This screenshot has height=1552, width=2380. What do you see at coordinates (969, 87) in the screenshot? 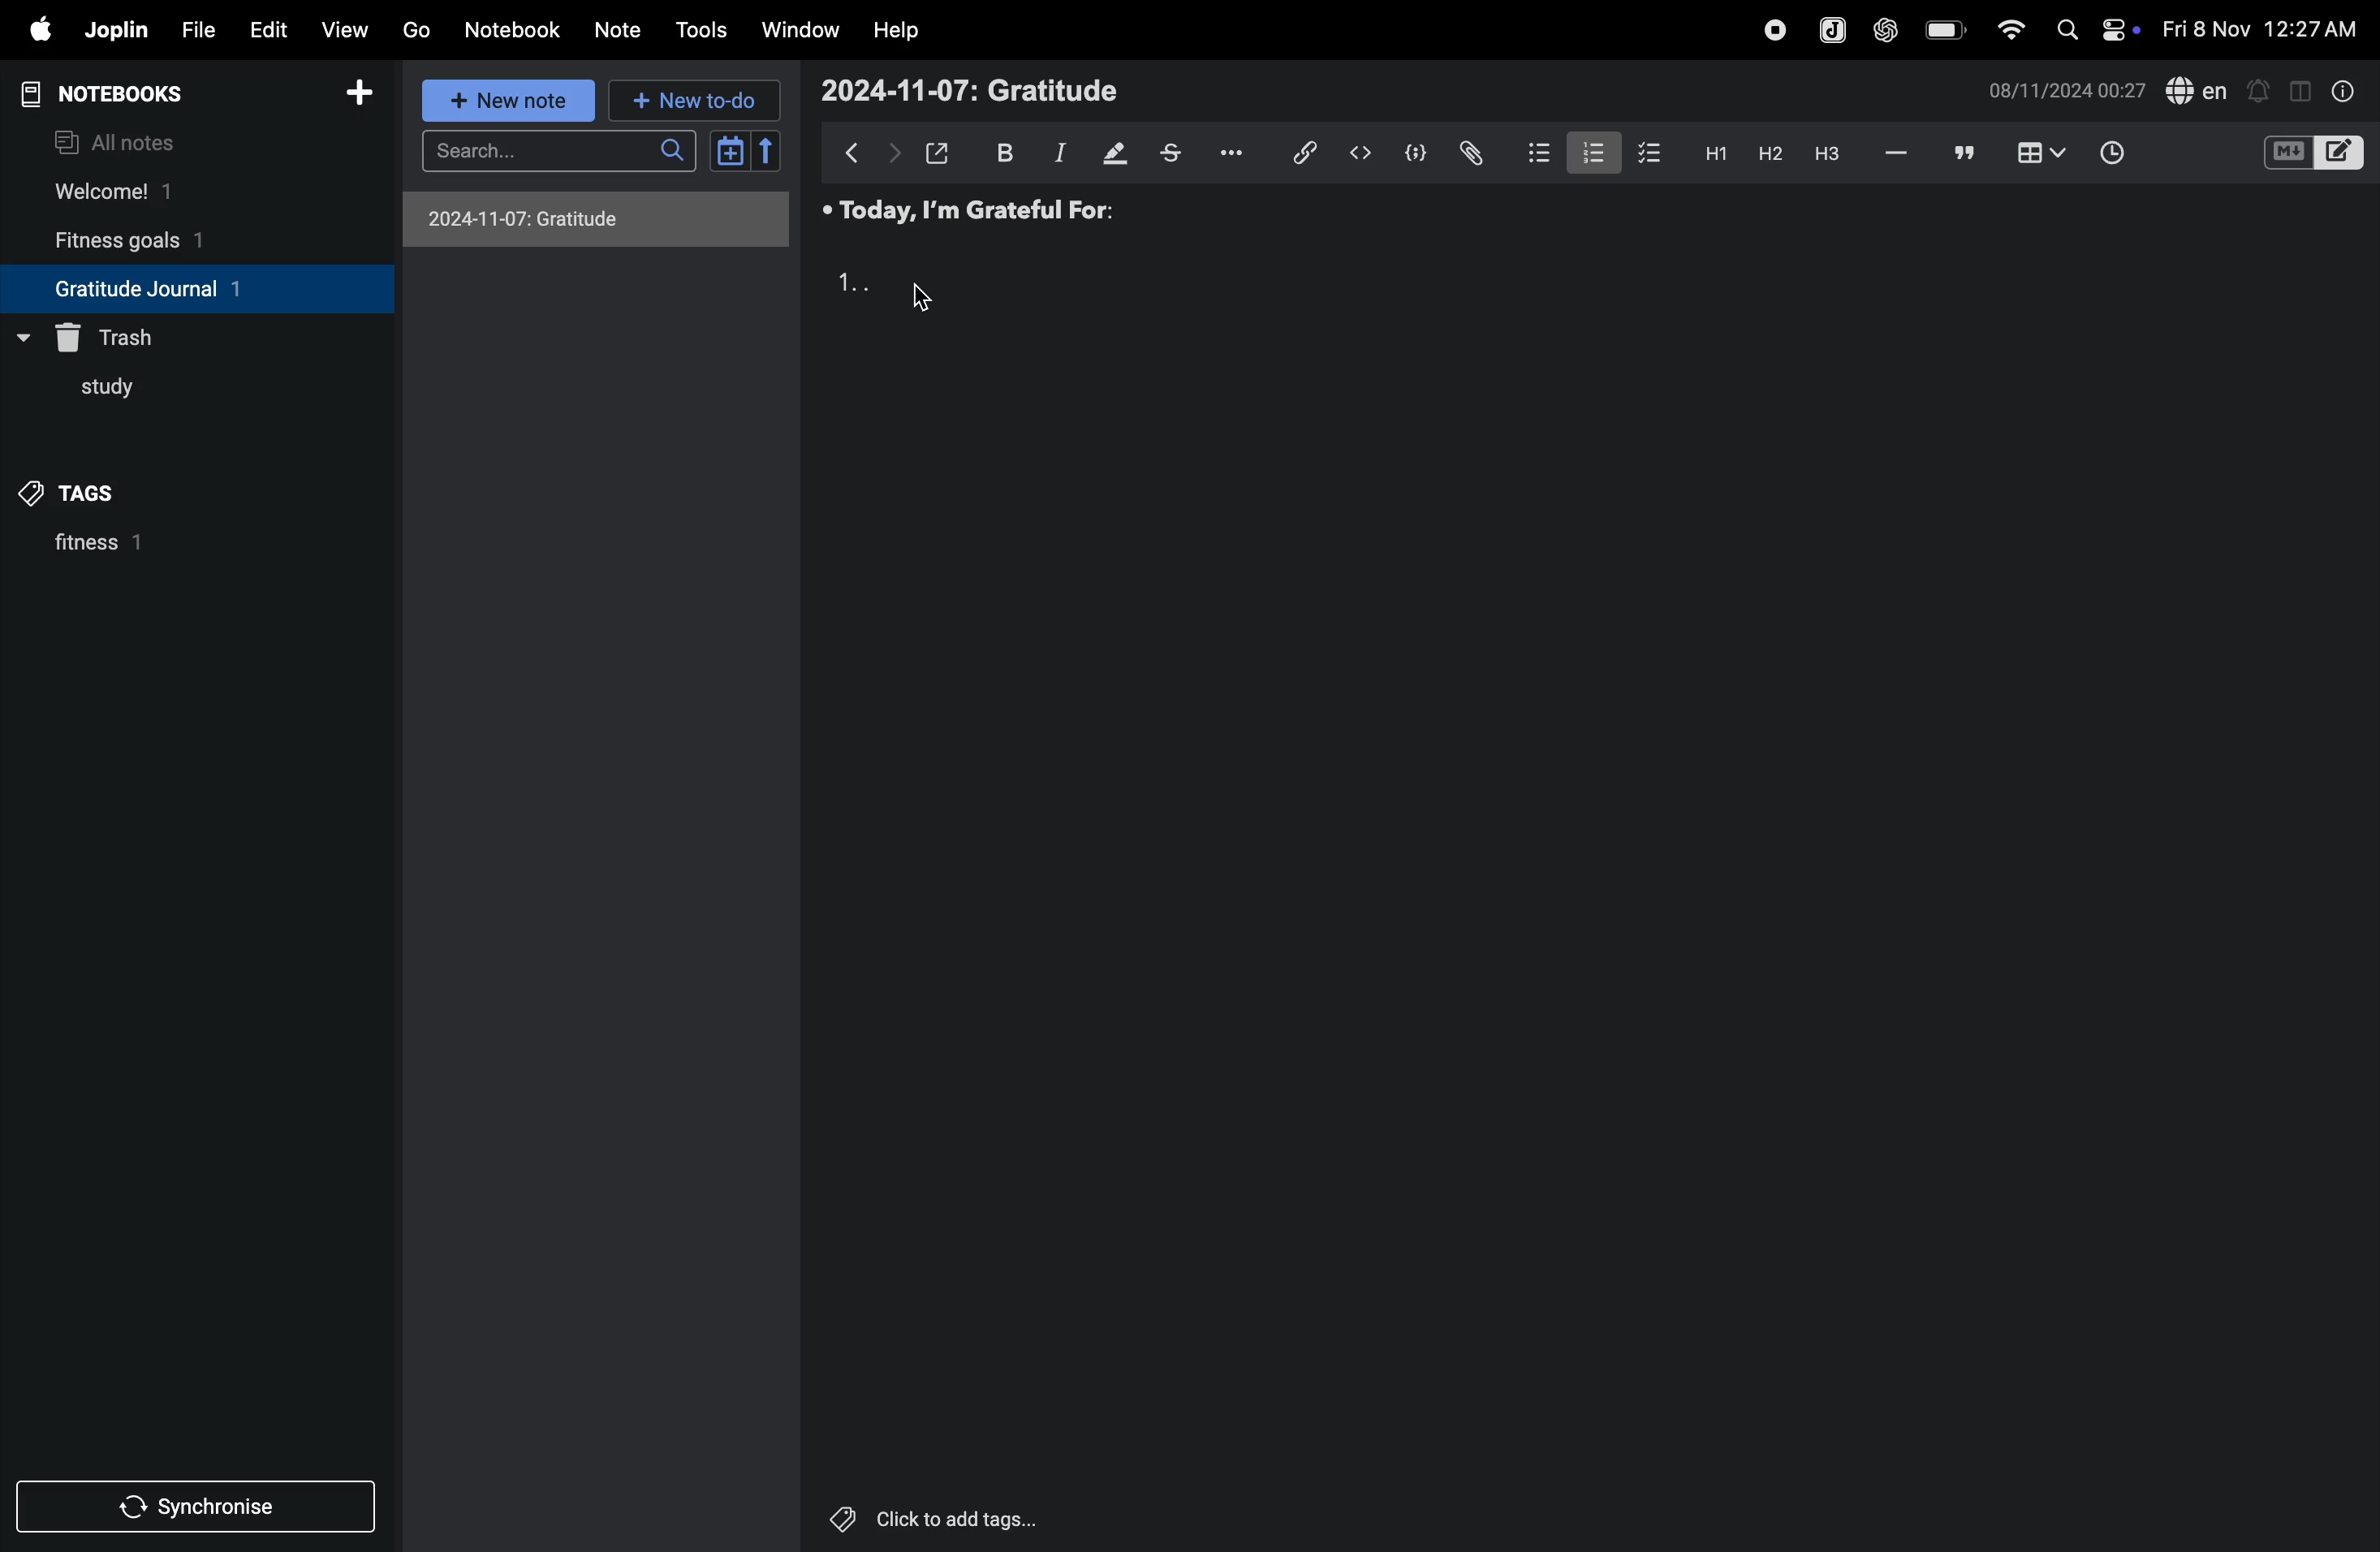
I see `2024-11-07: Gratitude` at bounding box center [969, 87].